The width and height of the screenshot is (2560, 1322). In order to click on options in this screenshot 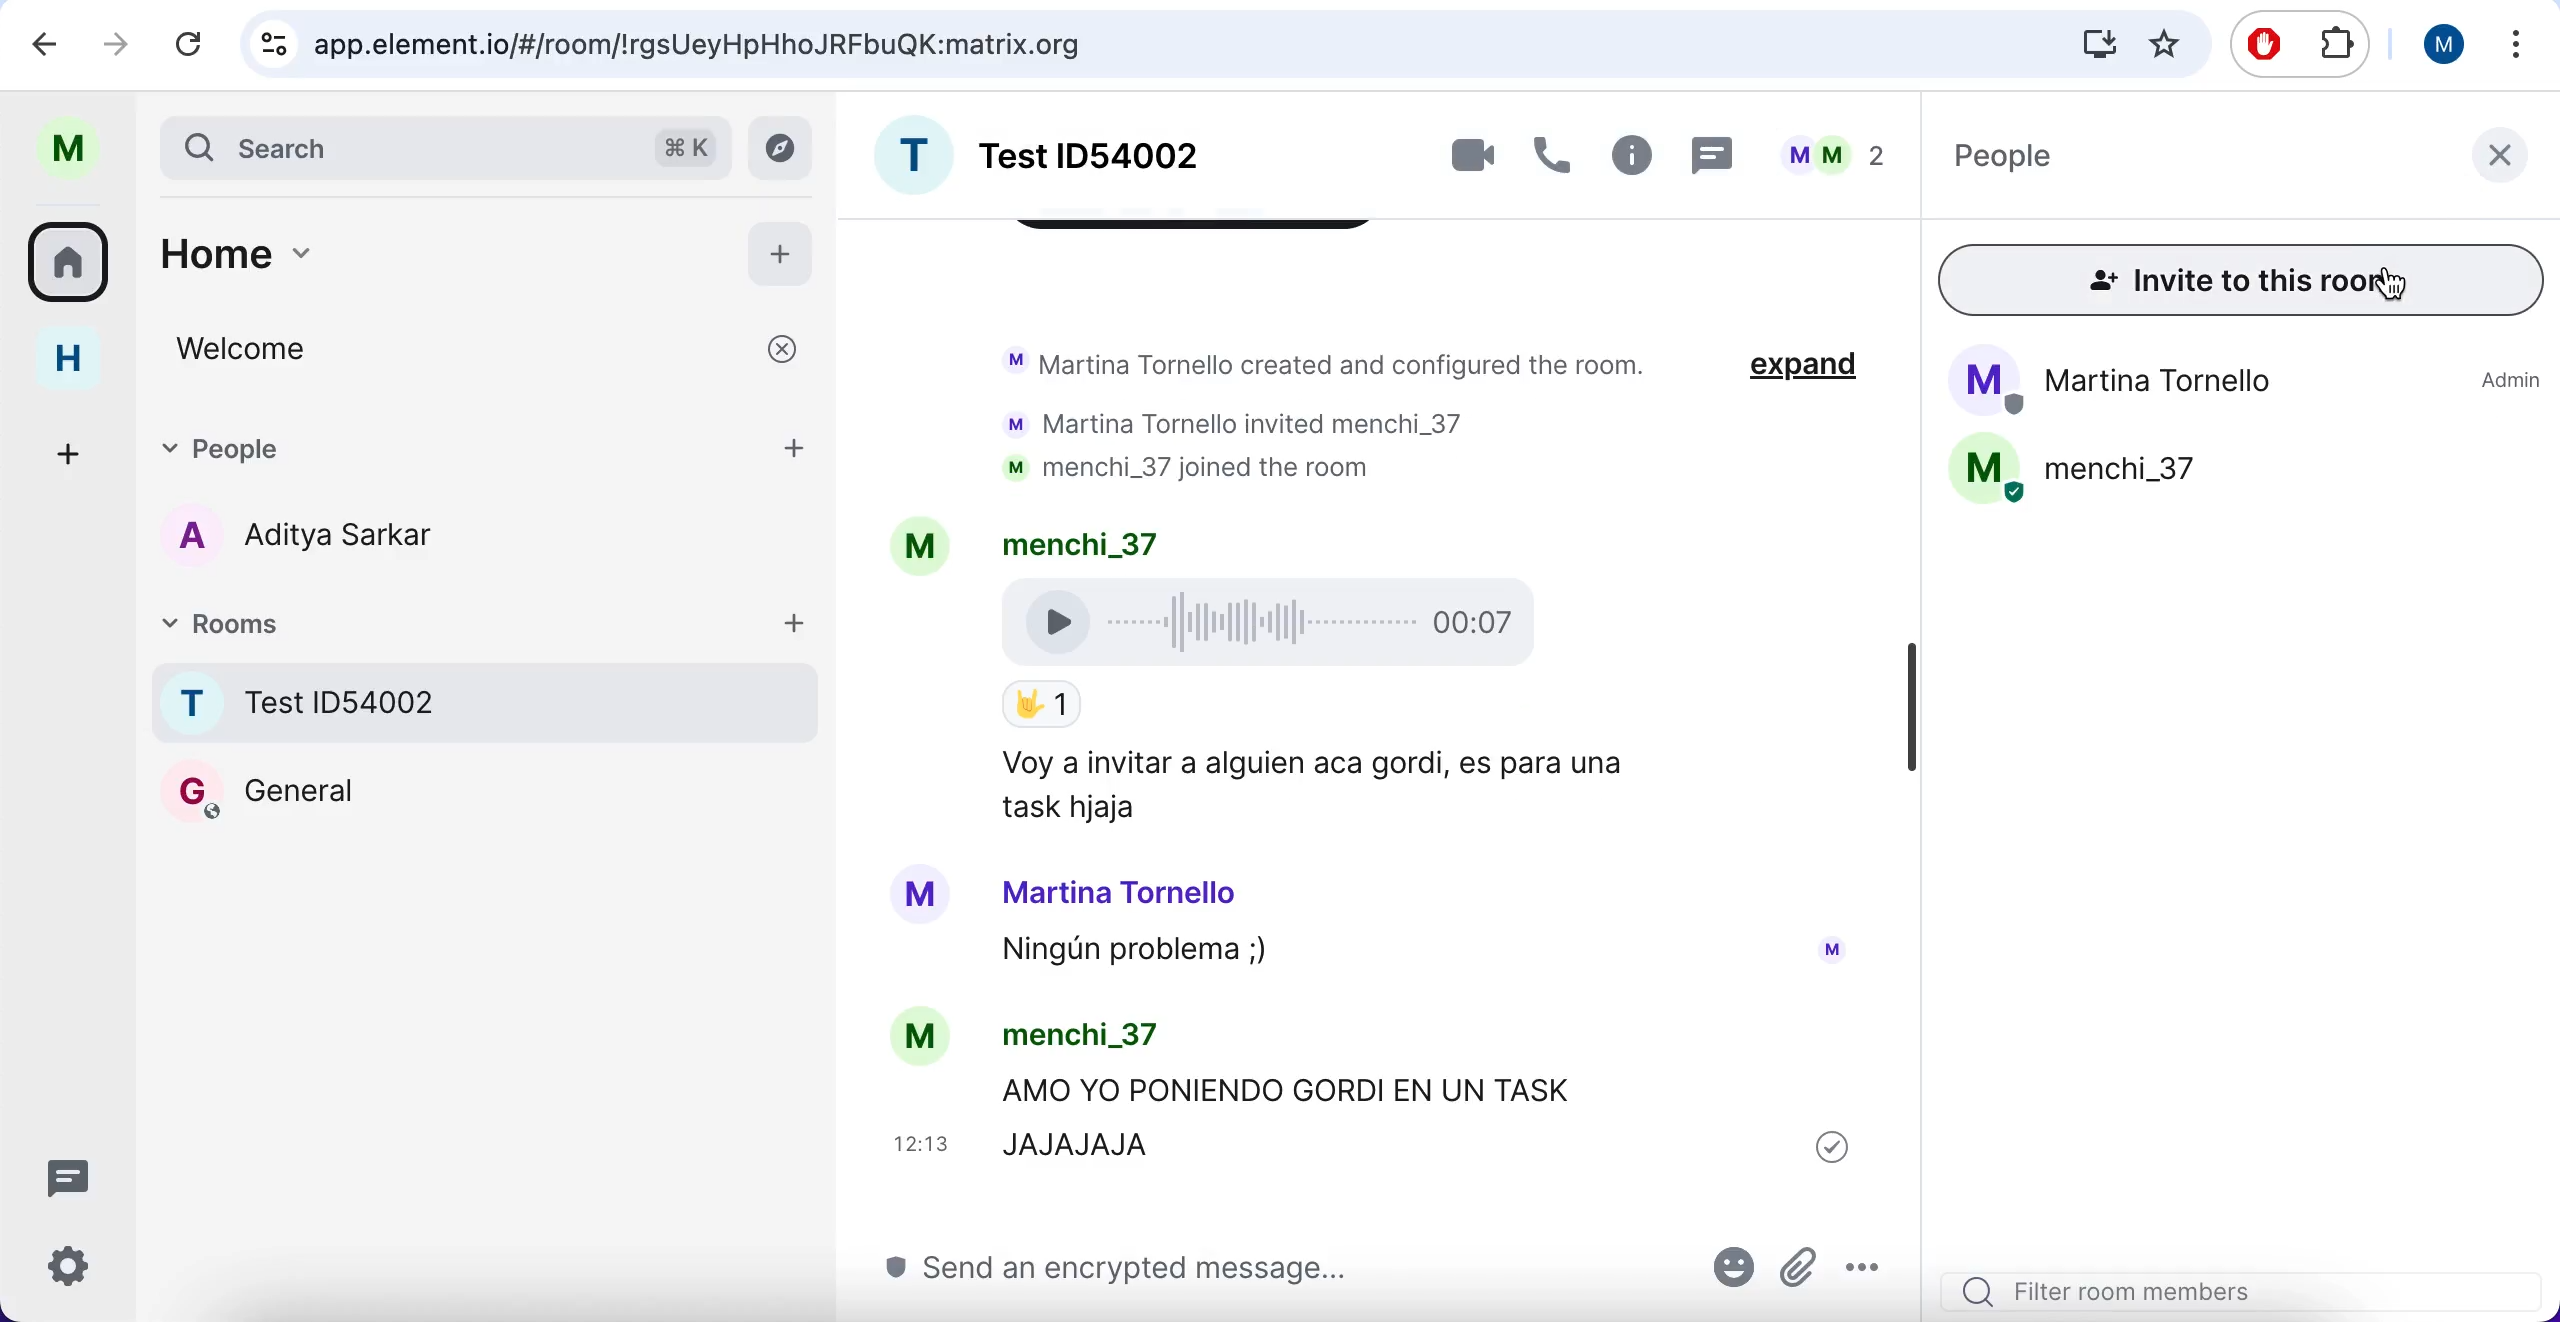, I will do `click(2514, 44)`.